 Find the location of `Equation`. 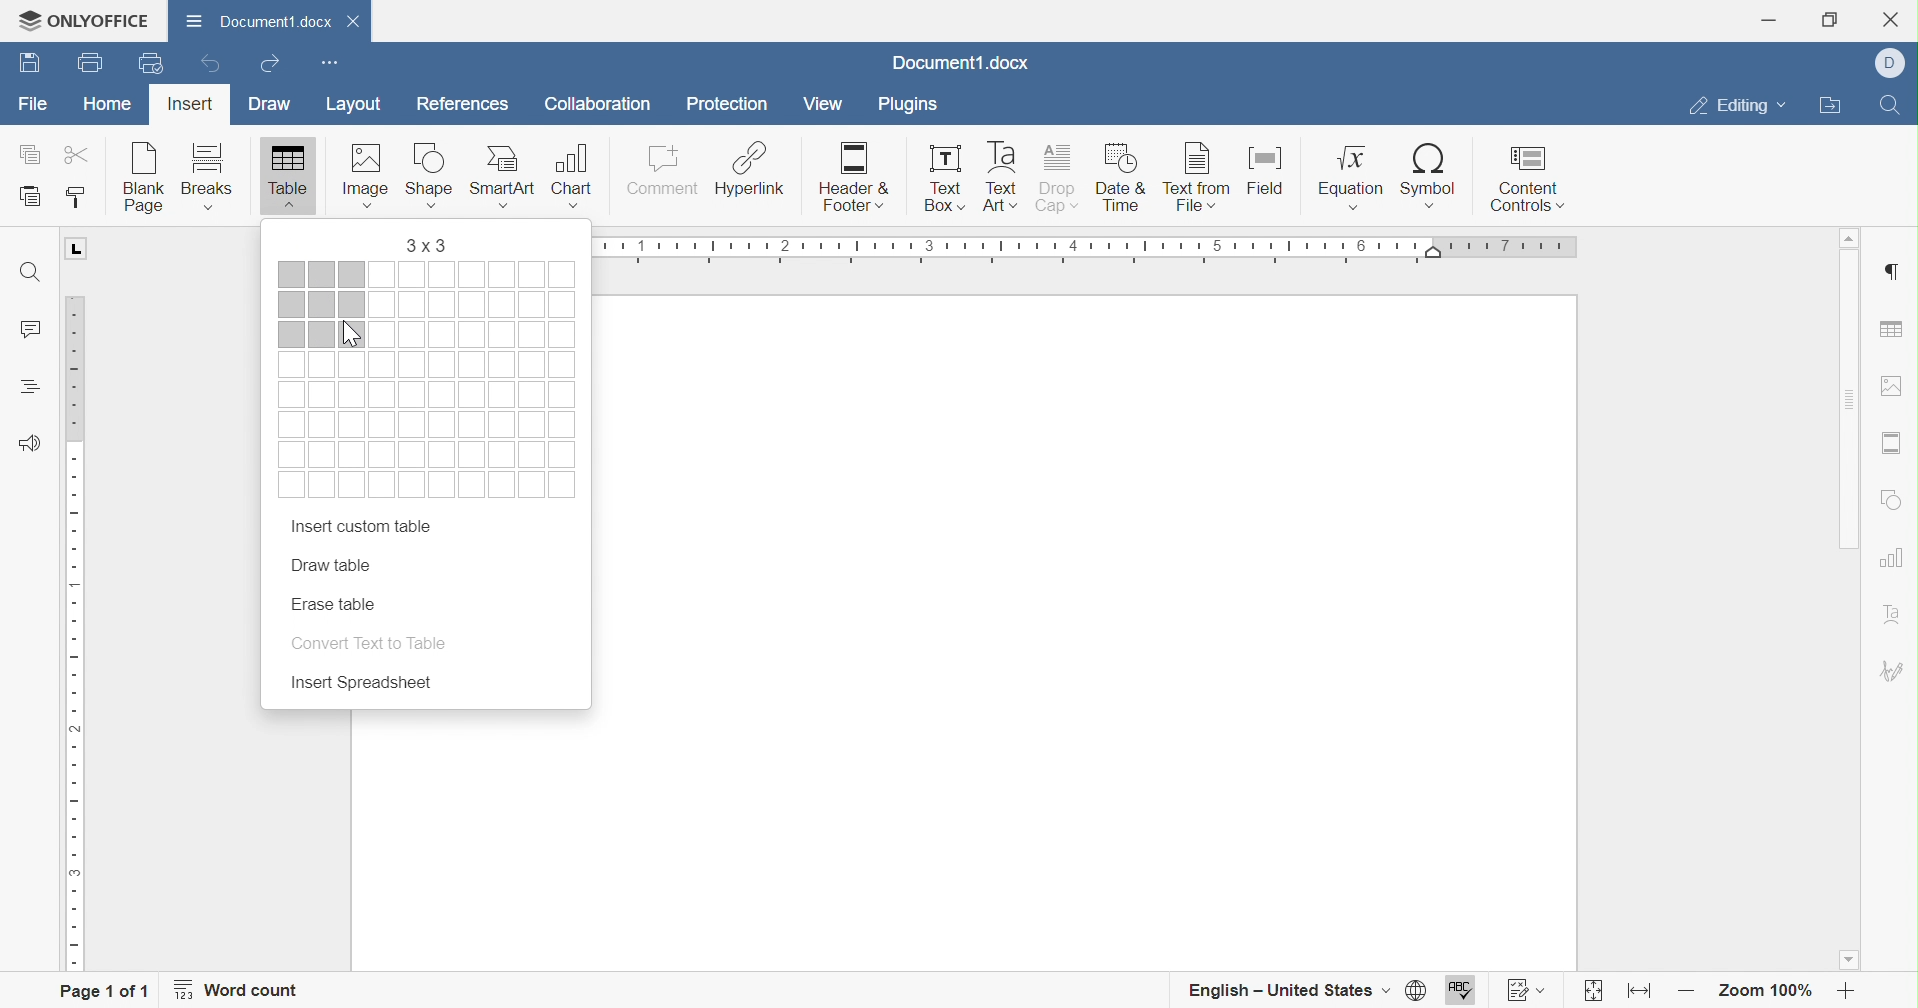

Equation is located at coordinates (1348, 178).